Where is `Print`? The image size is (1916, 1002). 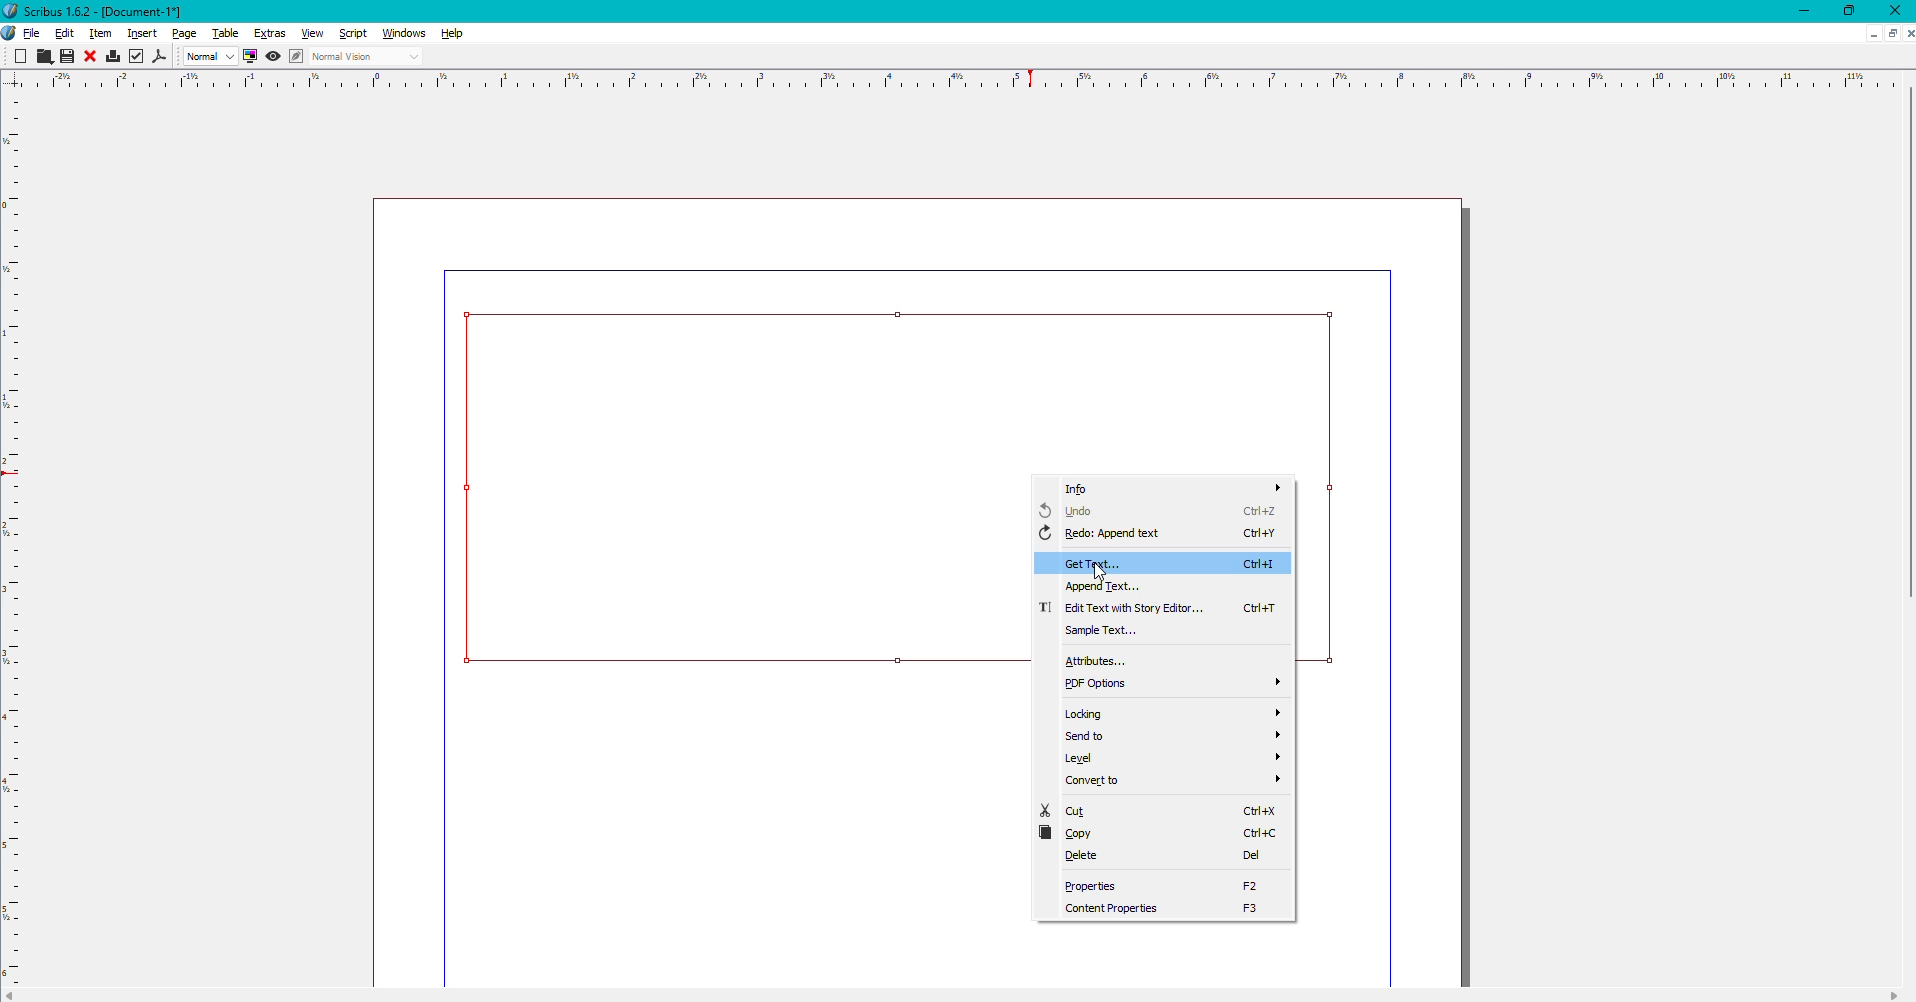 Print is located at coordinates (110, 56).